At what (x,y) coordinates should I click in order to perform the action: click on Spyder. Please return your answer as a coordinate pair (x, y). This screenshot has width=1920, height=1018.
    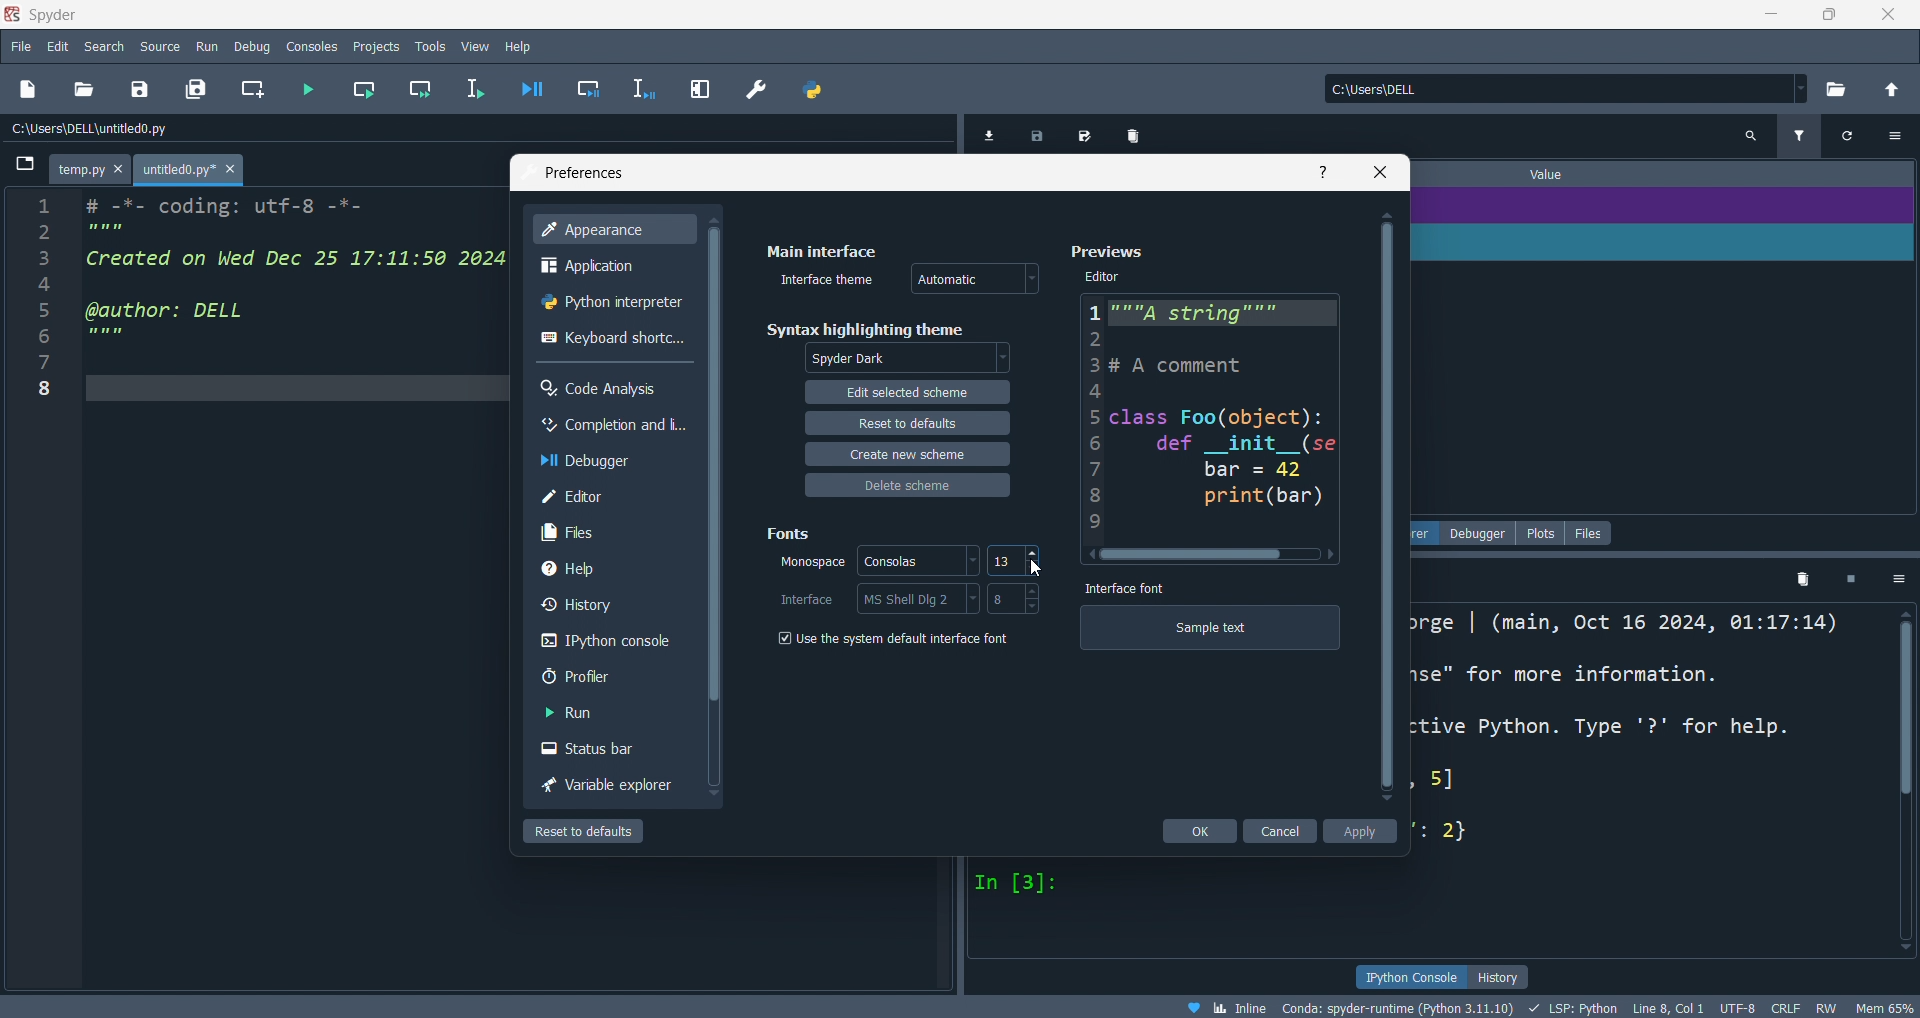
    Looking at the image, I should click on (866, 13).